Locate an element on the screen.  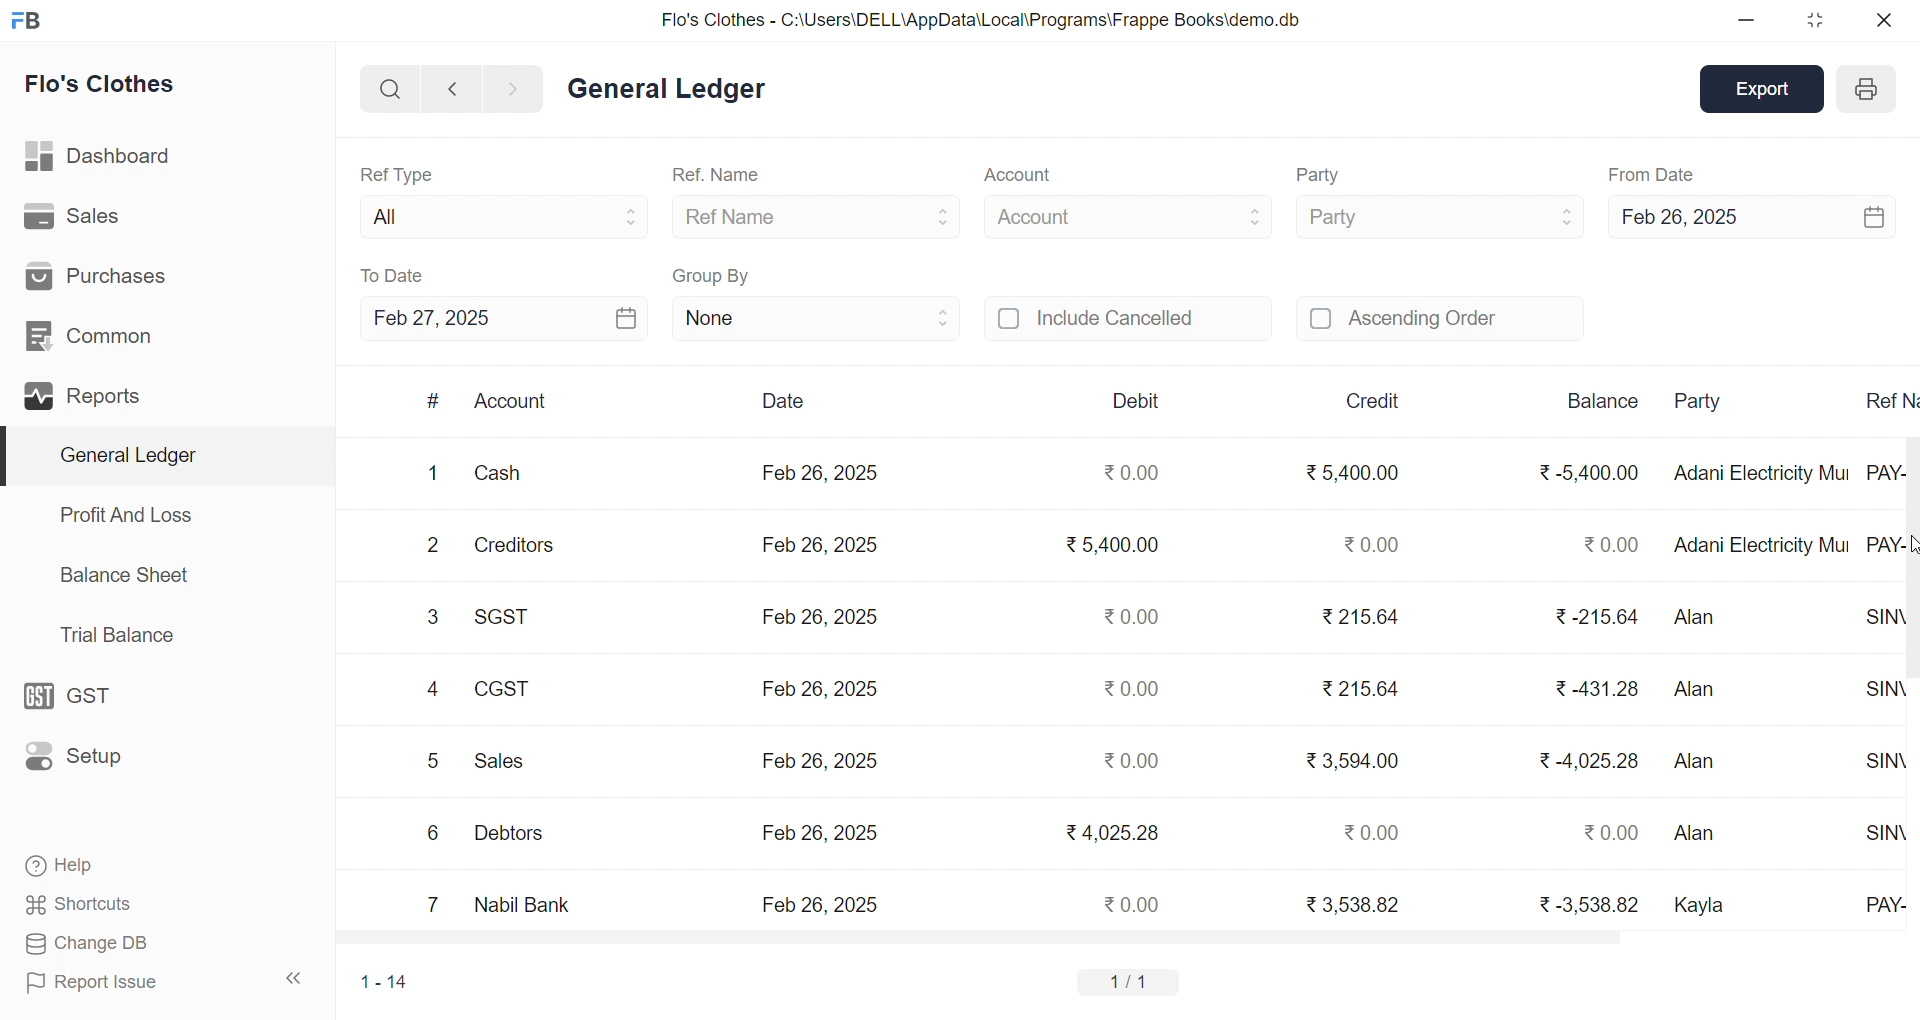
Kayla is located at coordinates (1705, 902).